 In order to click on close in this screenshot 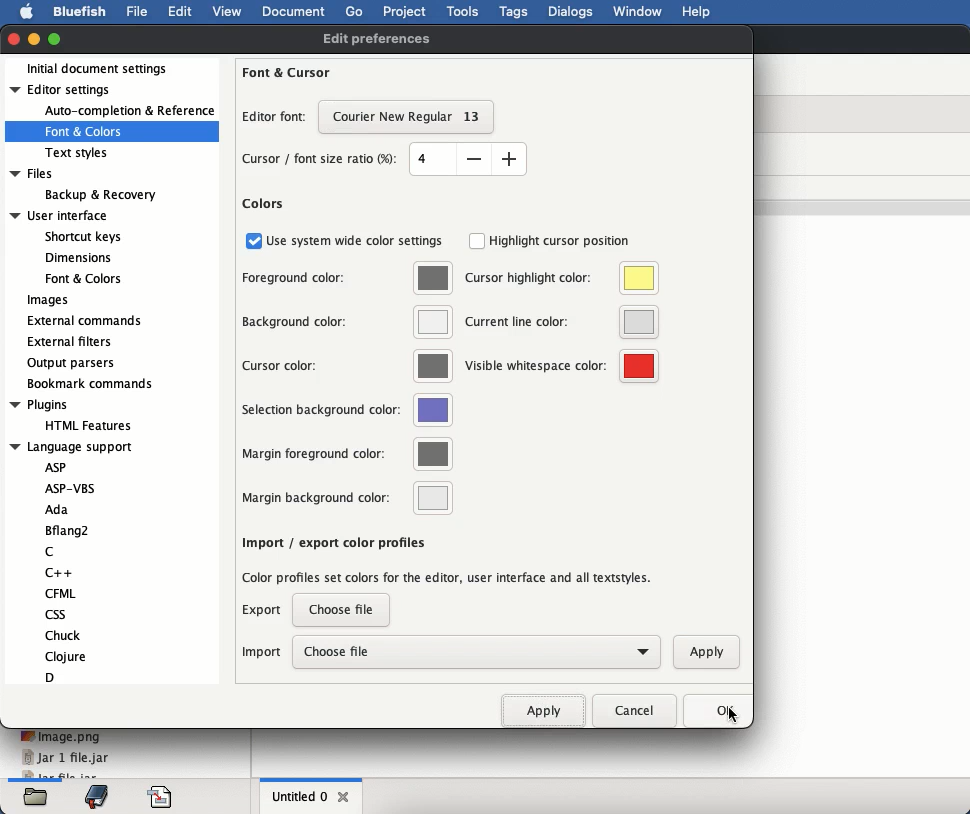, I will do `click(345, 797)`.